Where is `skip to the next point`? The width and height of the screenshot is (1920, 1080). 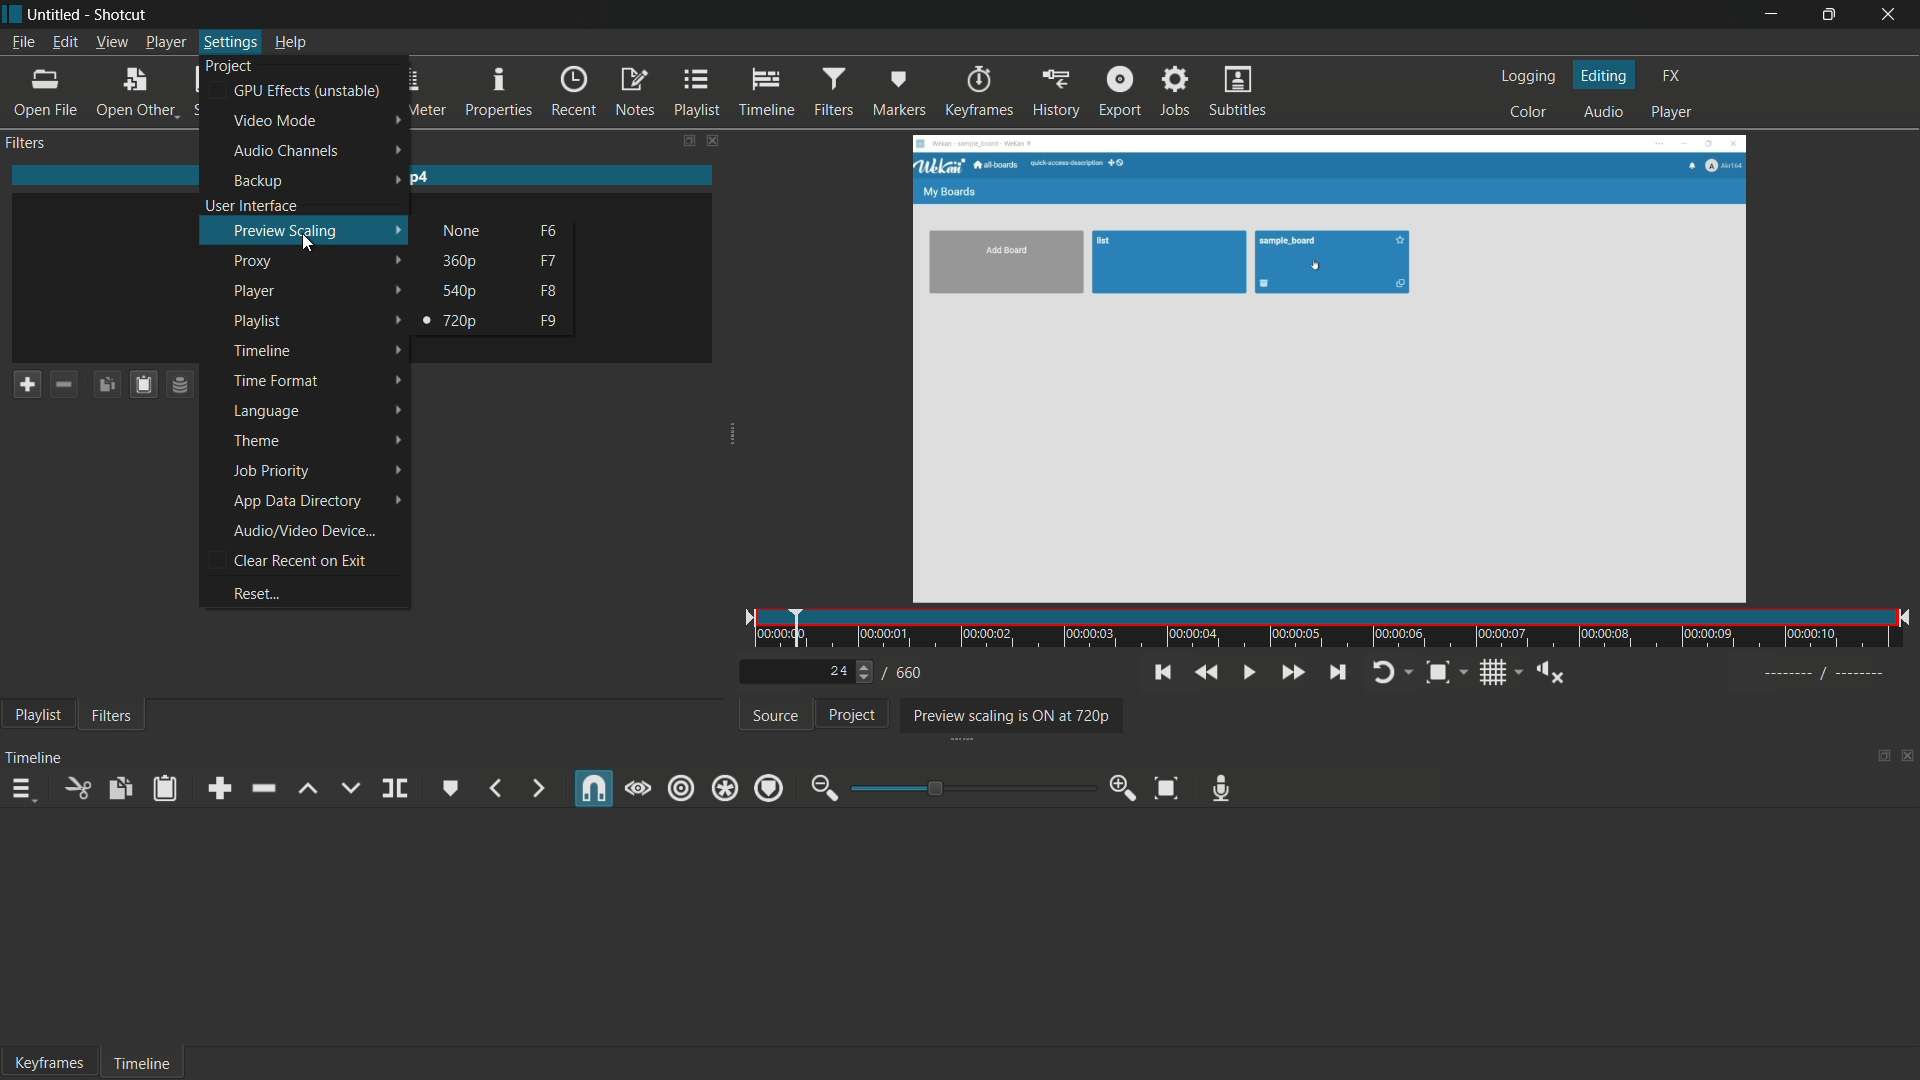
skip to the next point is located at coordinates (1340, 673).